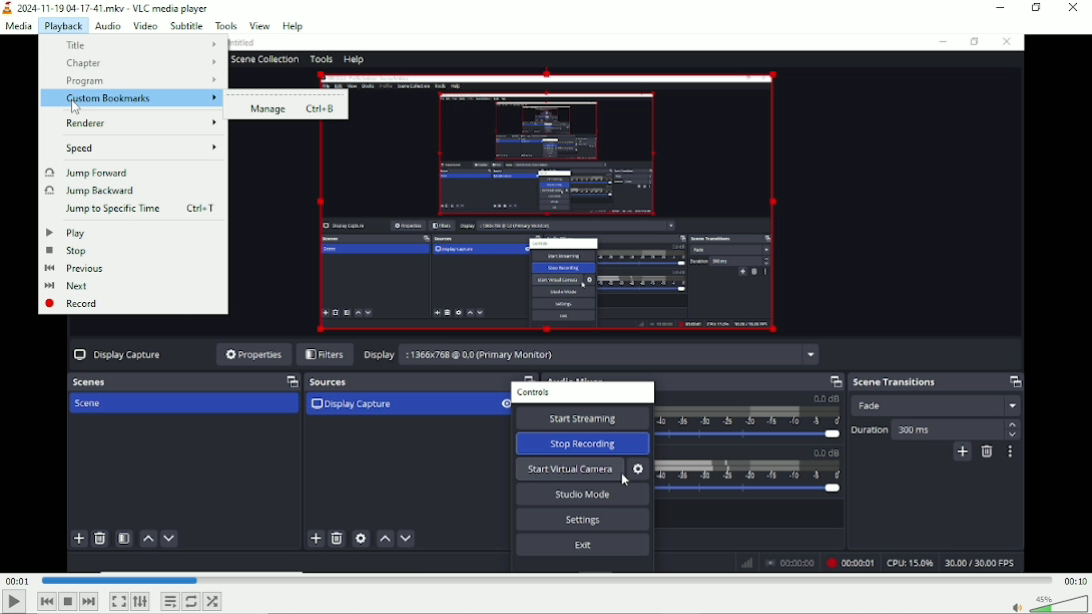 Image resolution: width=1092 pixels, height=614 pixels. Describe the element at coordinates (17, 26) in the screenshot. I see `Media` at that location.